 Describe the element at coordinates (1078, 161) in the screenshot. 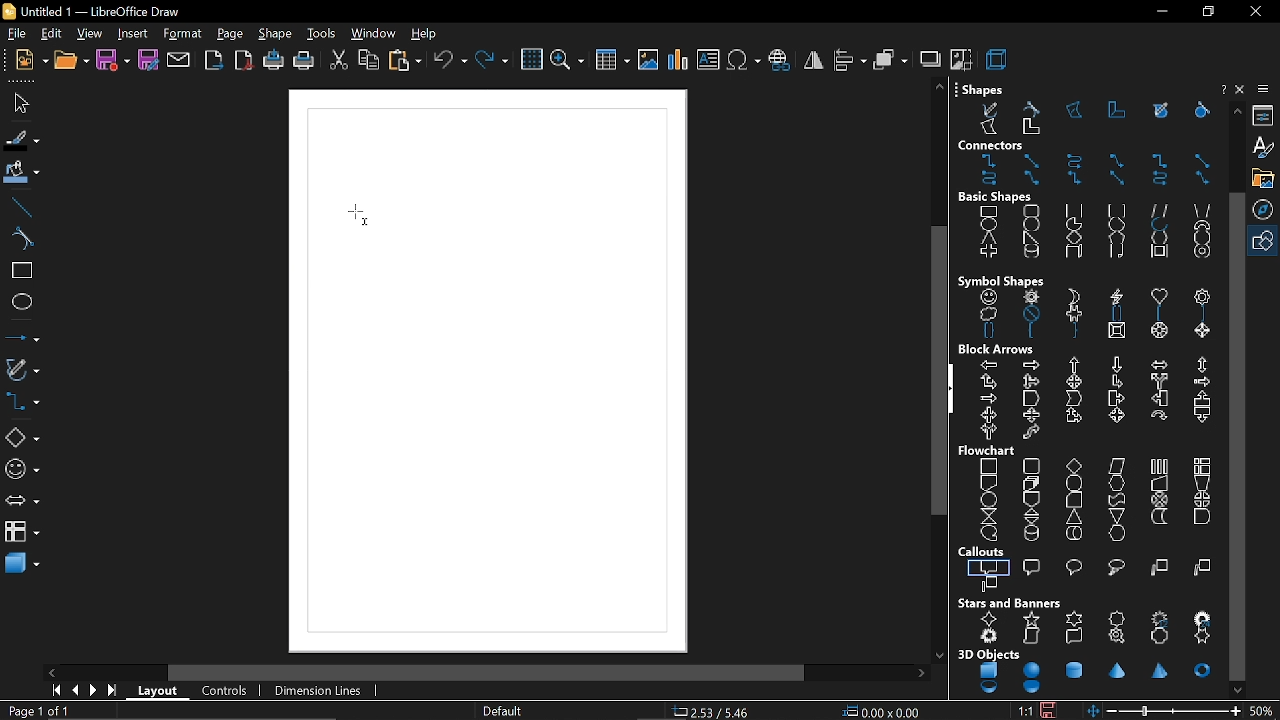

I see `curved connector ends with arrow` at that location.